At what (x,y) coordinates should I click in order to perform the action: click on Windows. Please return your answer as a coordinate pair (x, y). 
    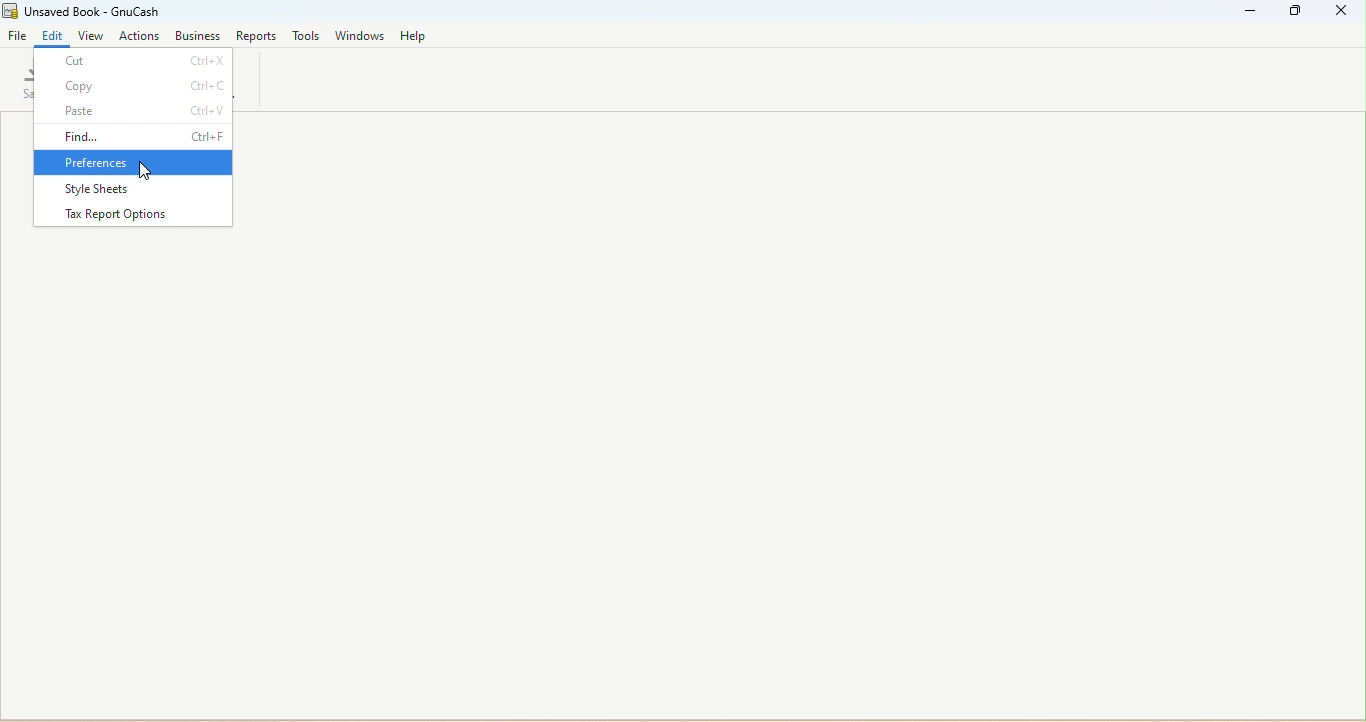
    Looking at the image, I should click on (360, 37).